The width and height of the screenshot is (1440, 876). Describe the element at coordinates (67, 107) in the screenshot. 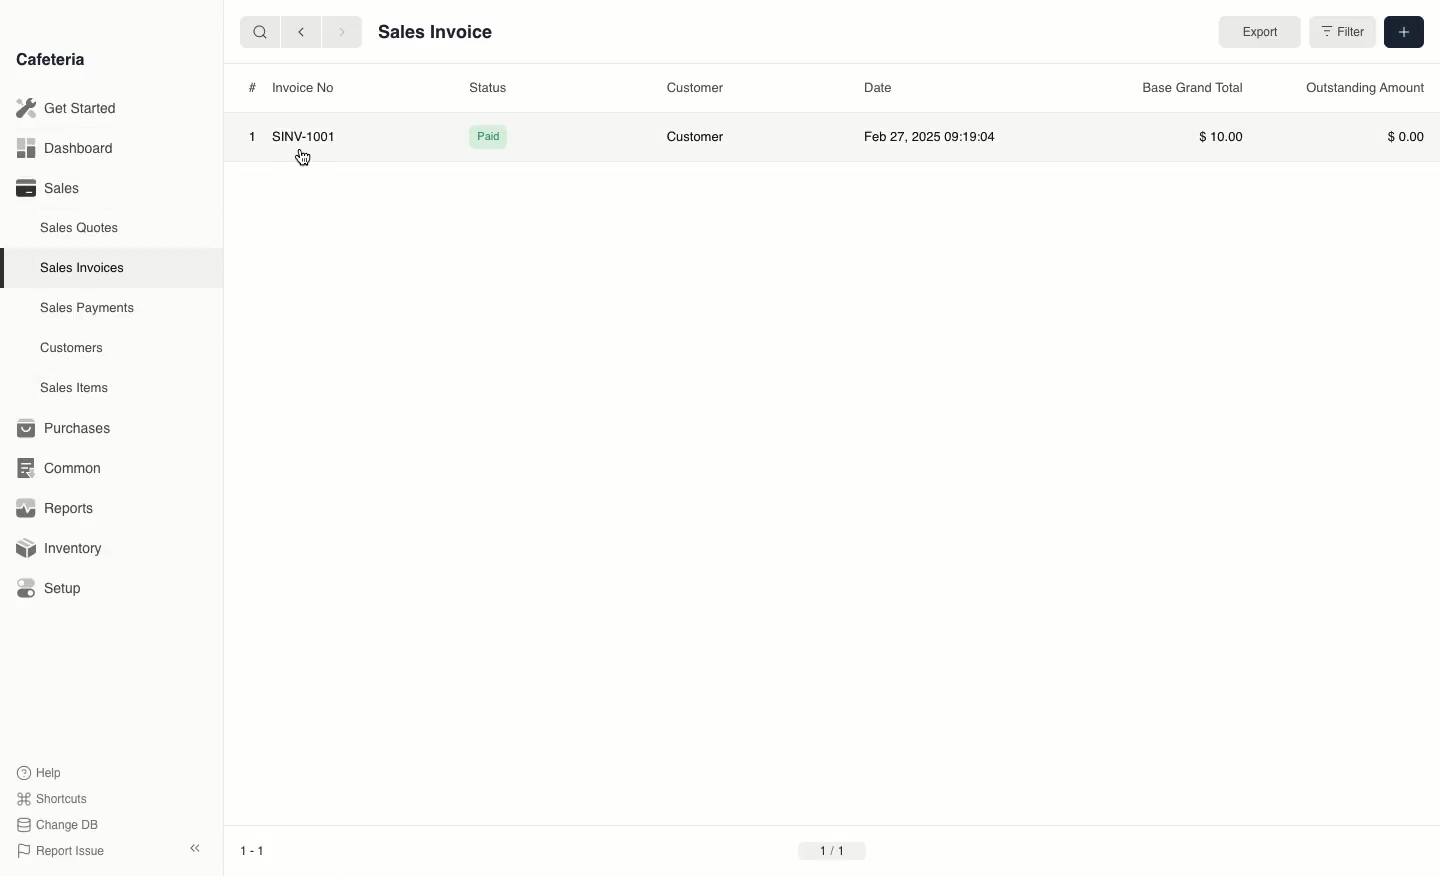

I see `Get Started` at that location.